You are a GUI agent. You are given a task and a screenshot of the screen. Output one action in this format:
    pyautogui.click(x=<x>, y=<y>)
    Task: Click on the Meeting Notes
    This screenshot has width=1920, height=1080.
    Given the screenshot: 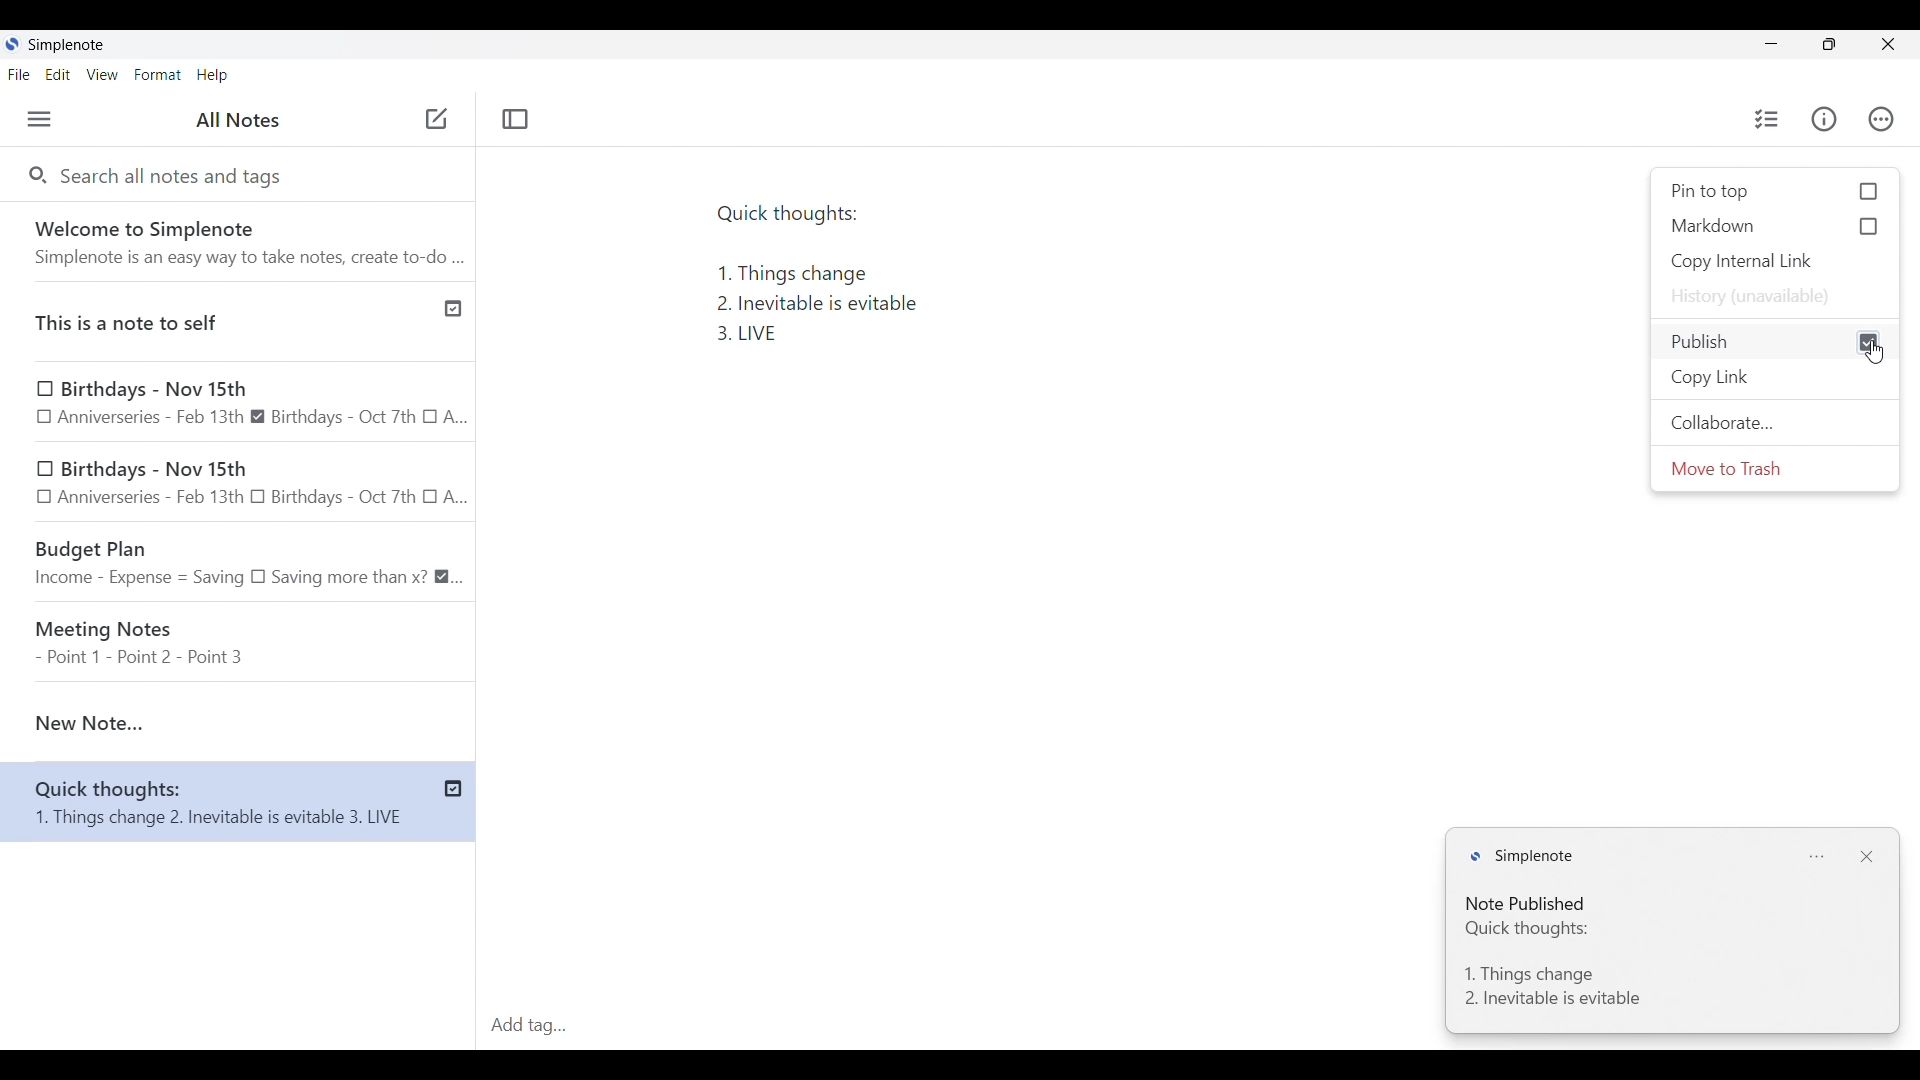 What is the action you would take?
    pyautogui.click(x=240, y=635)
    